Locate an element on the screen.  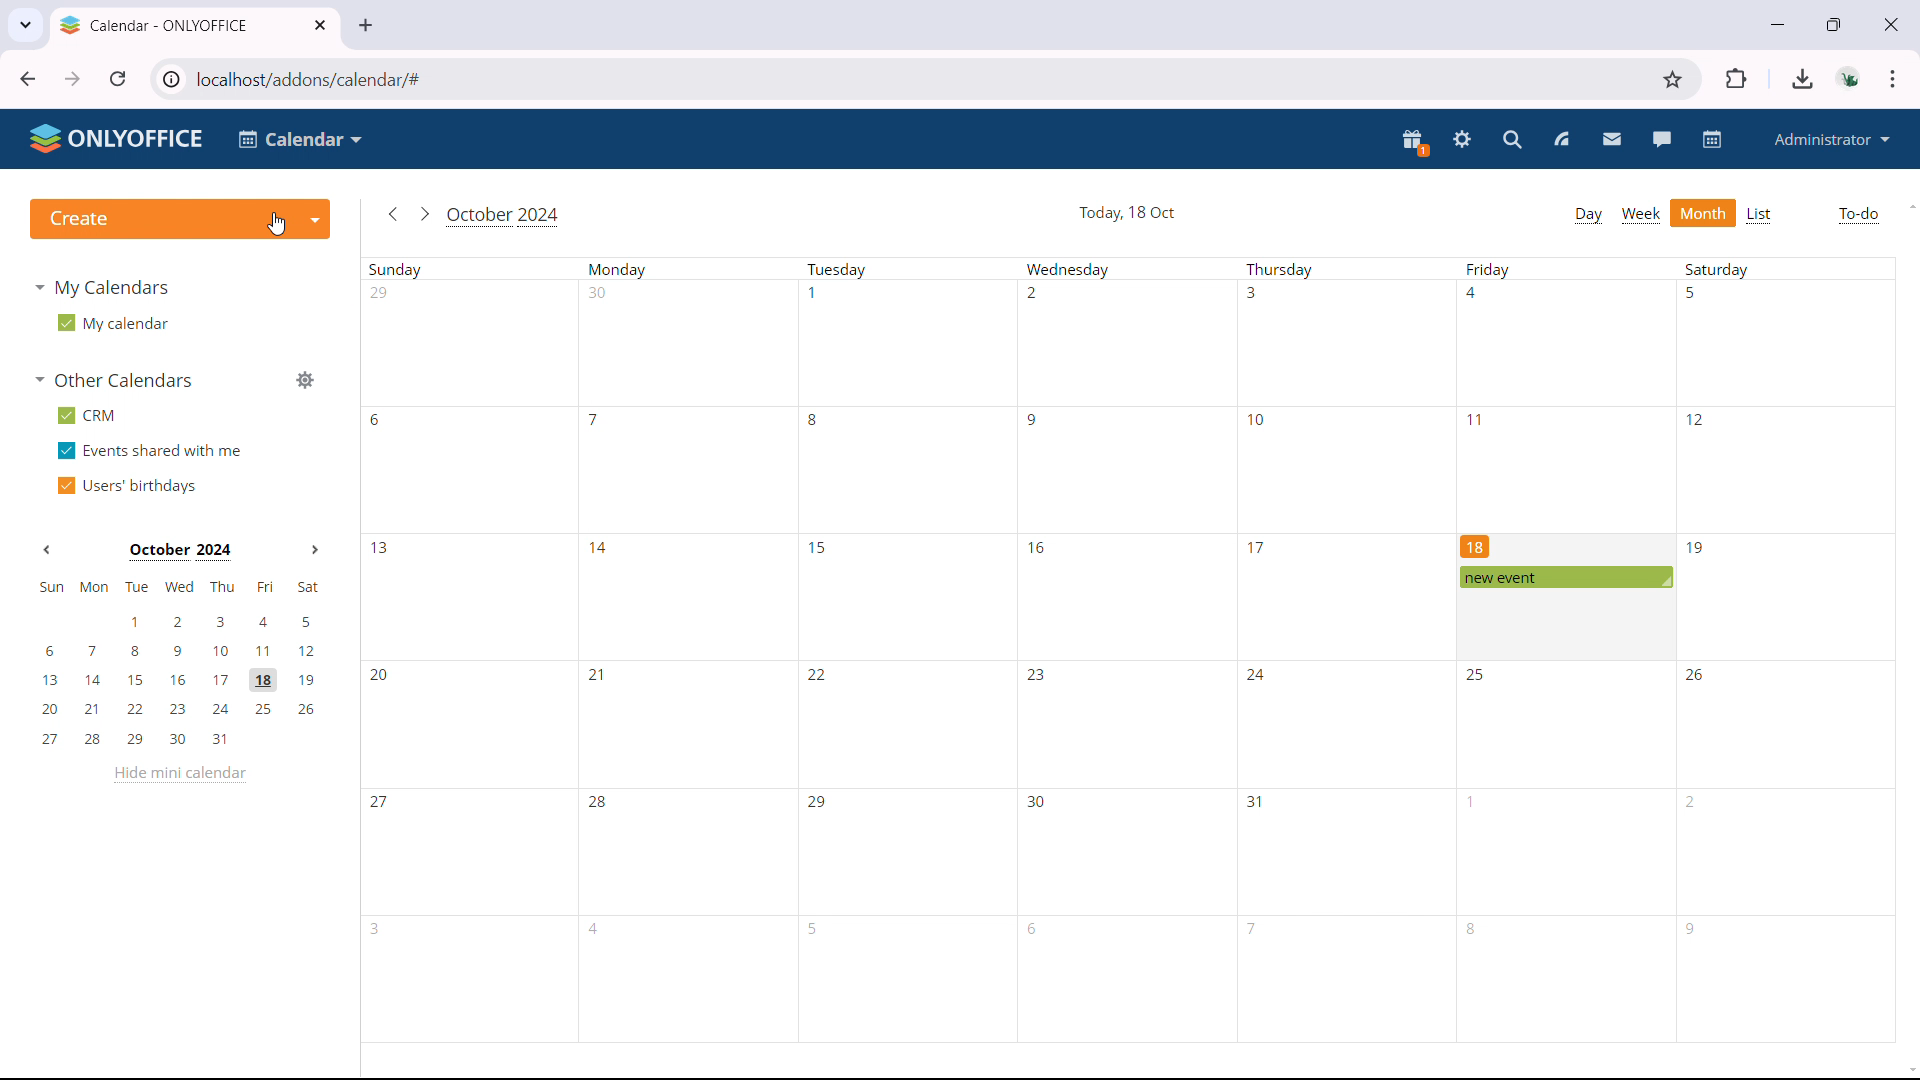
ONLYOFFICE is located at coordinates (118, 138).